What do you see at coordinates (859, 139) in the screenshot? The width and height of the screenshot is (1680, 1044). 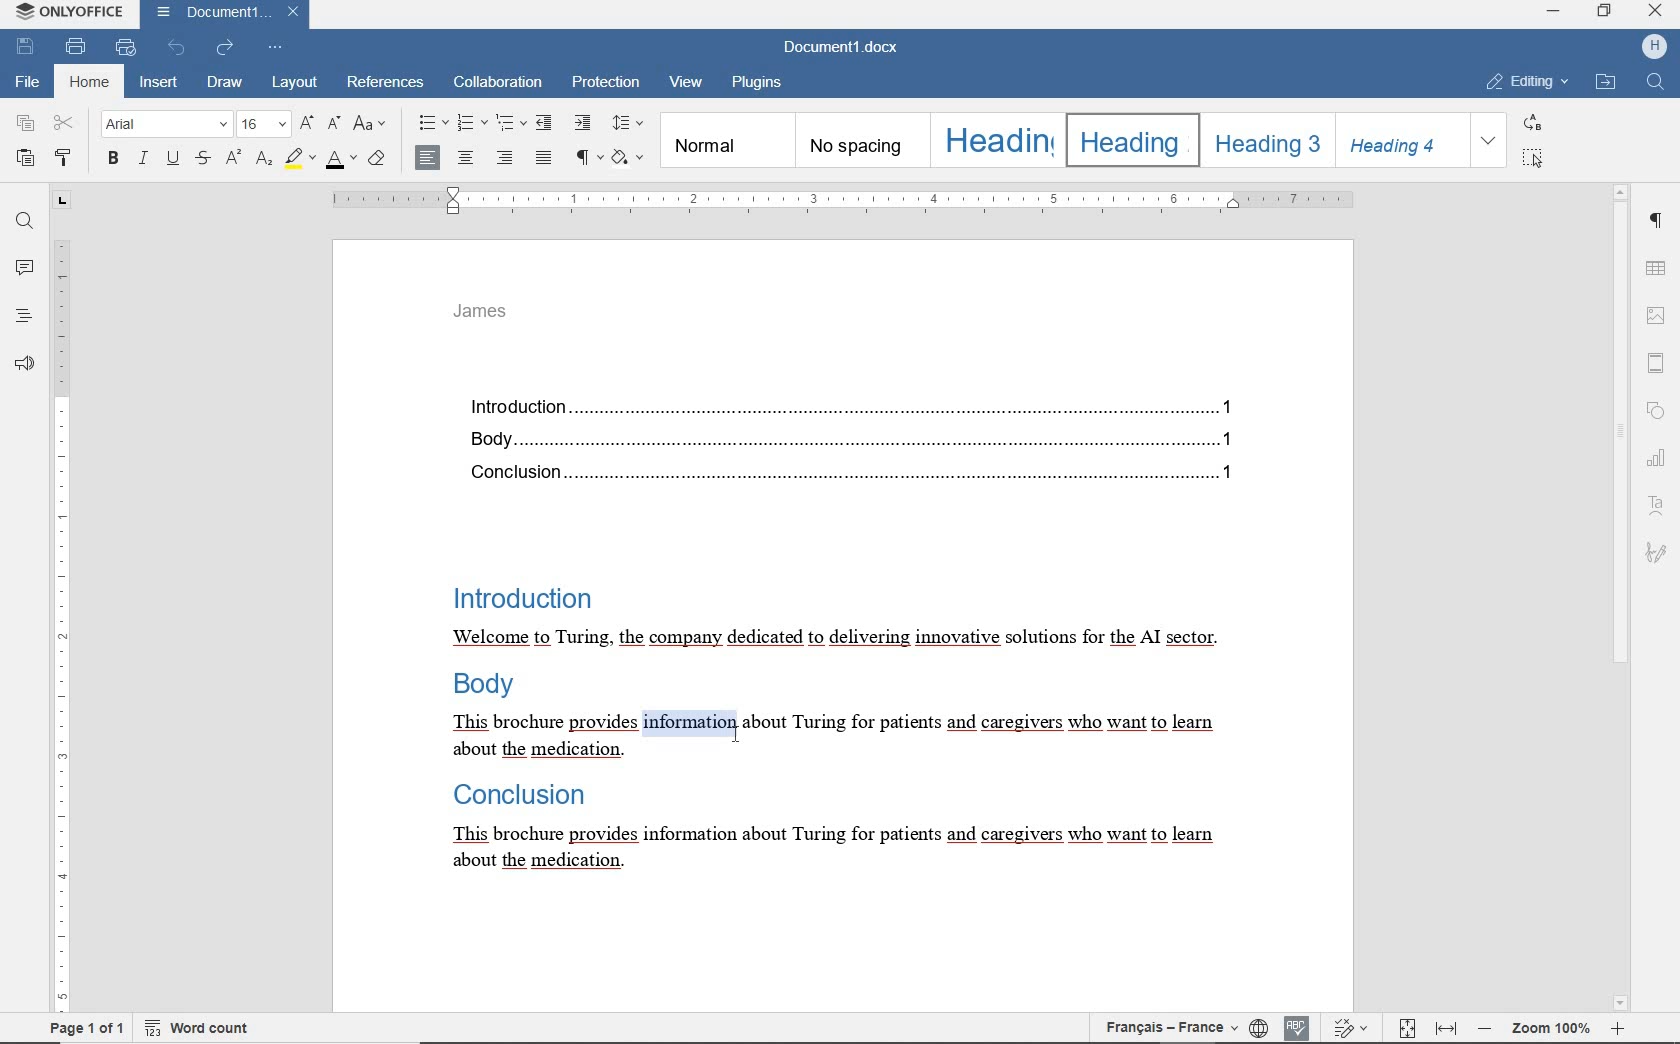 I see `NO SPACING` at bounding box center [859, 139].